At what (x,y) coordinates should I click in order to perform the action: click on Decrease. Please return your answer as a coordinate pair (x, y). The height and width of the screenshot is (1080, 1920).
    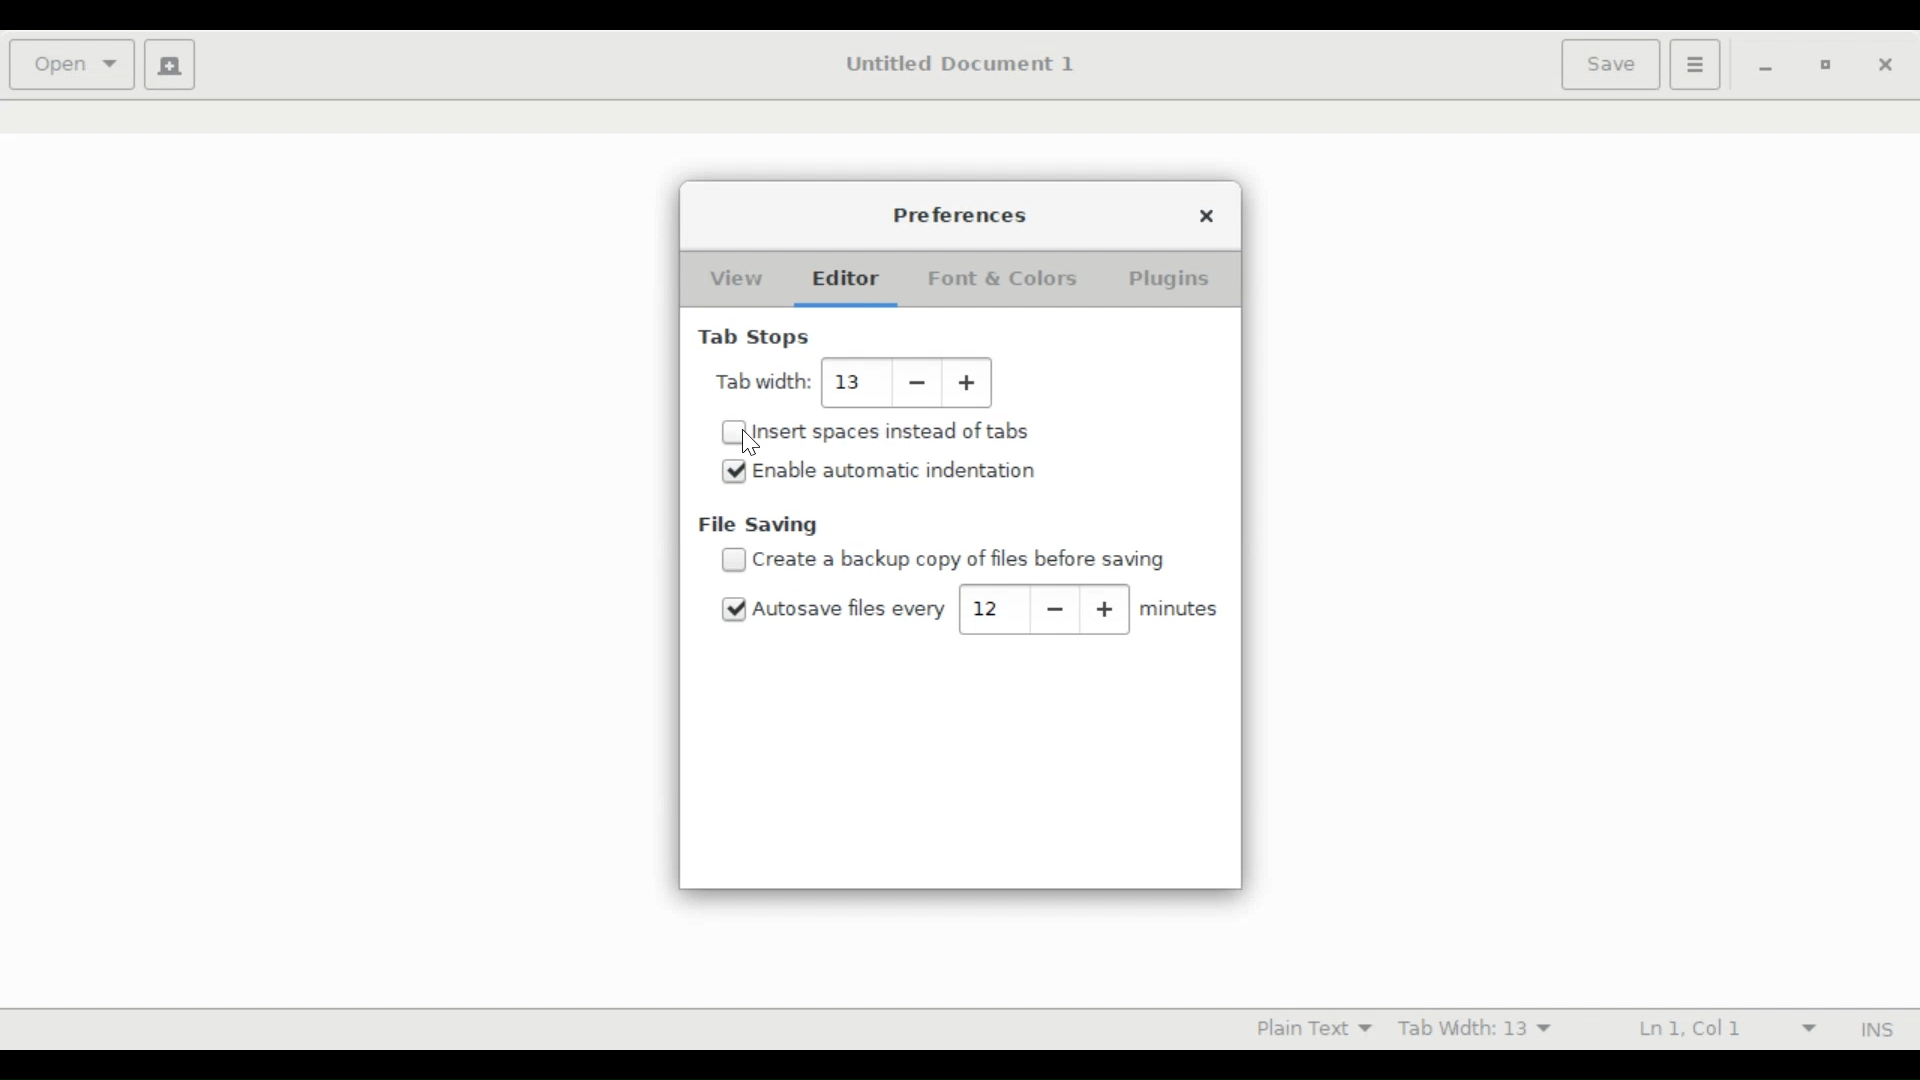
    Looking at the image, I should click on (918, 382).